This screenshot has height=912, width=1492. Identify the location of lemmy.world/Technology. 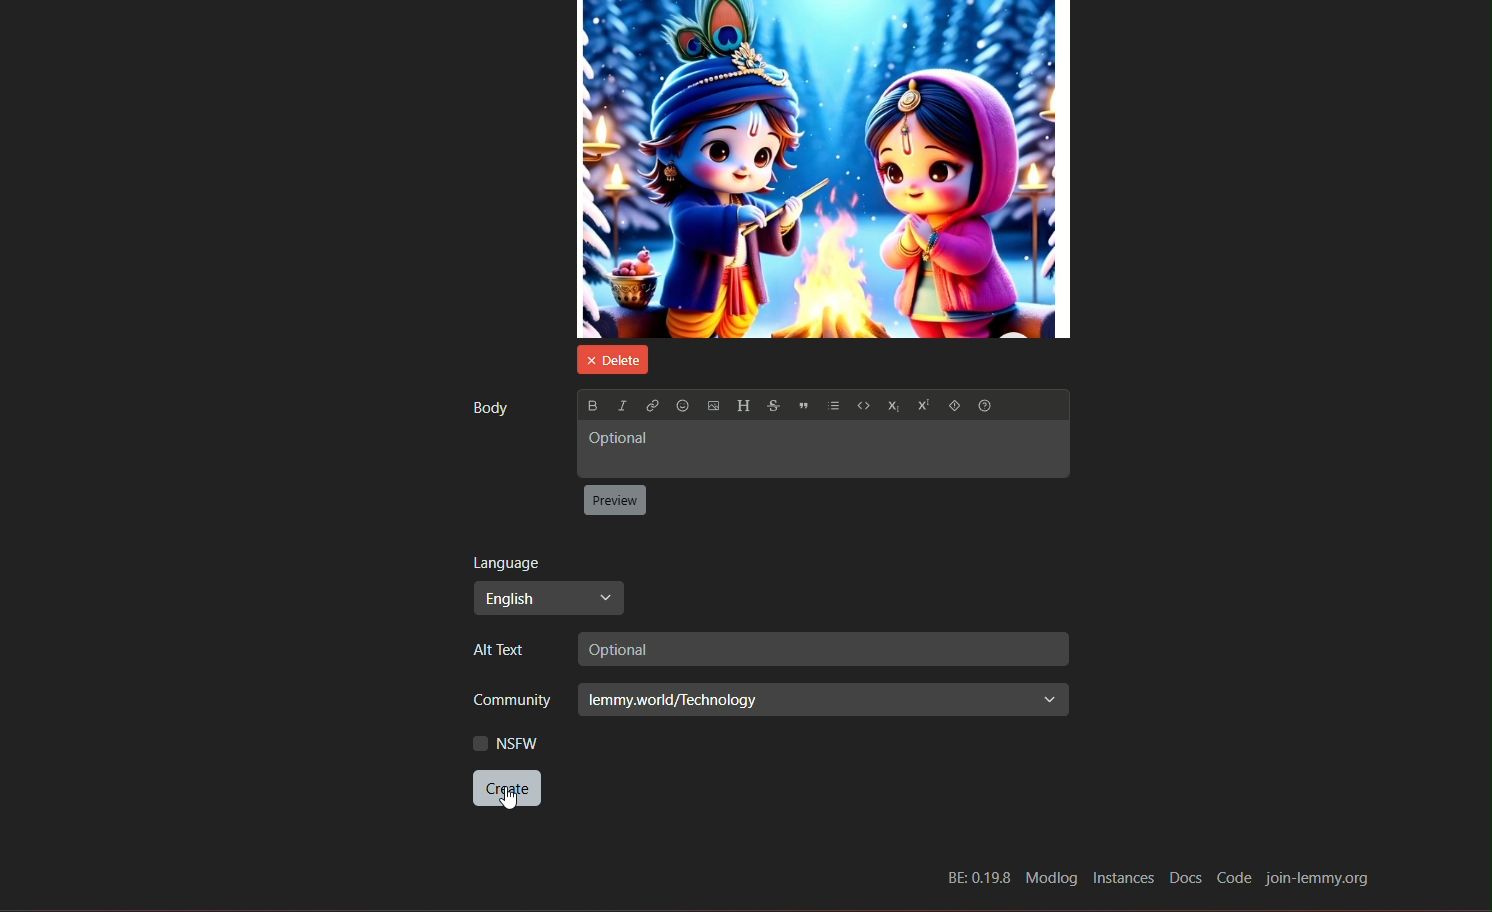
(824, 699).